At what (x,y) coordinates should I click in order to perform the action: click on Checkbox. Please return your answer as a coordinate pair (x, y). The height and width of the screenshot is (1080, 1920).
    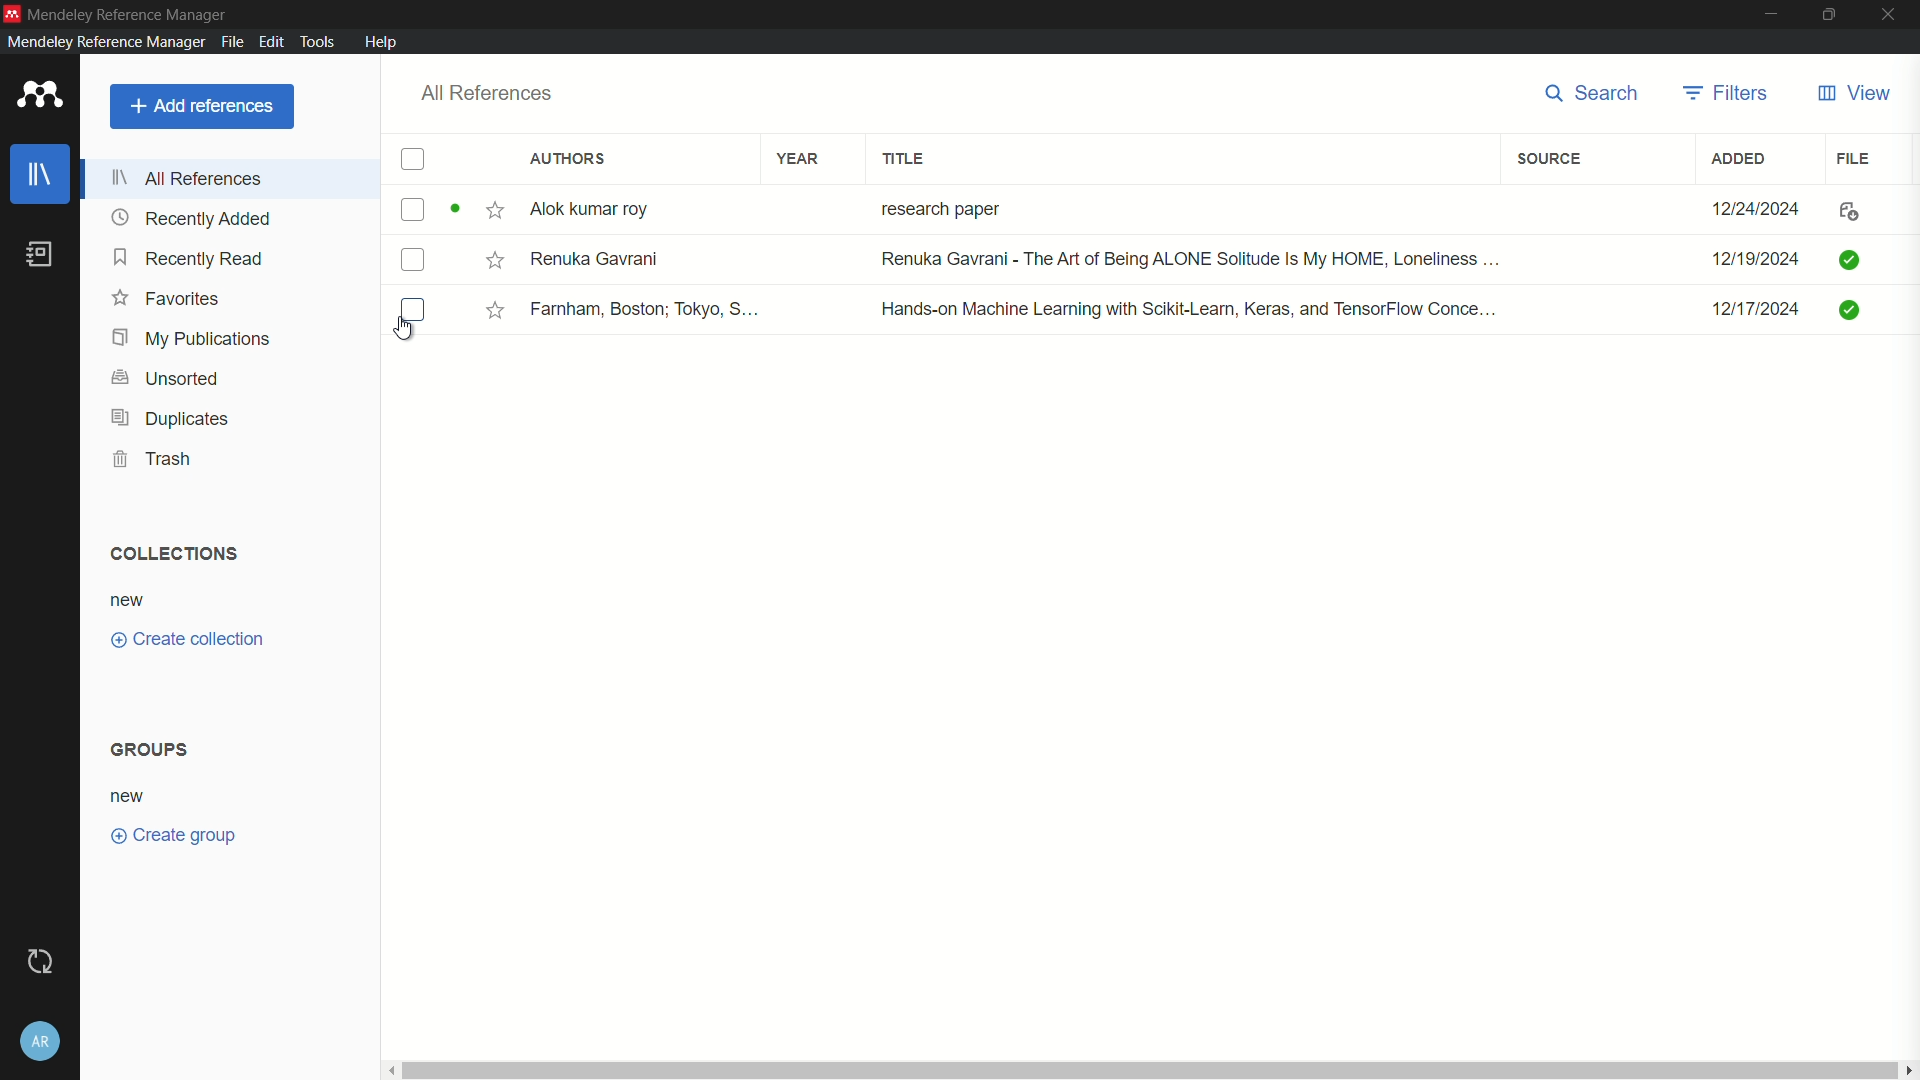
    Looking at the image, I should click on (431, 209).